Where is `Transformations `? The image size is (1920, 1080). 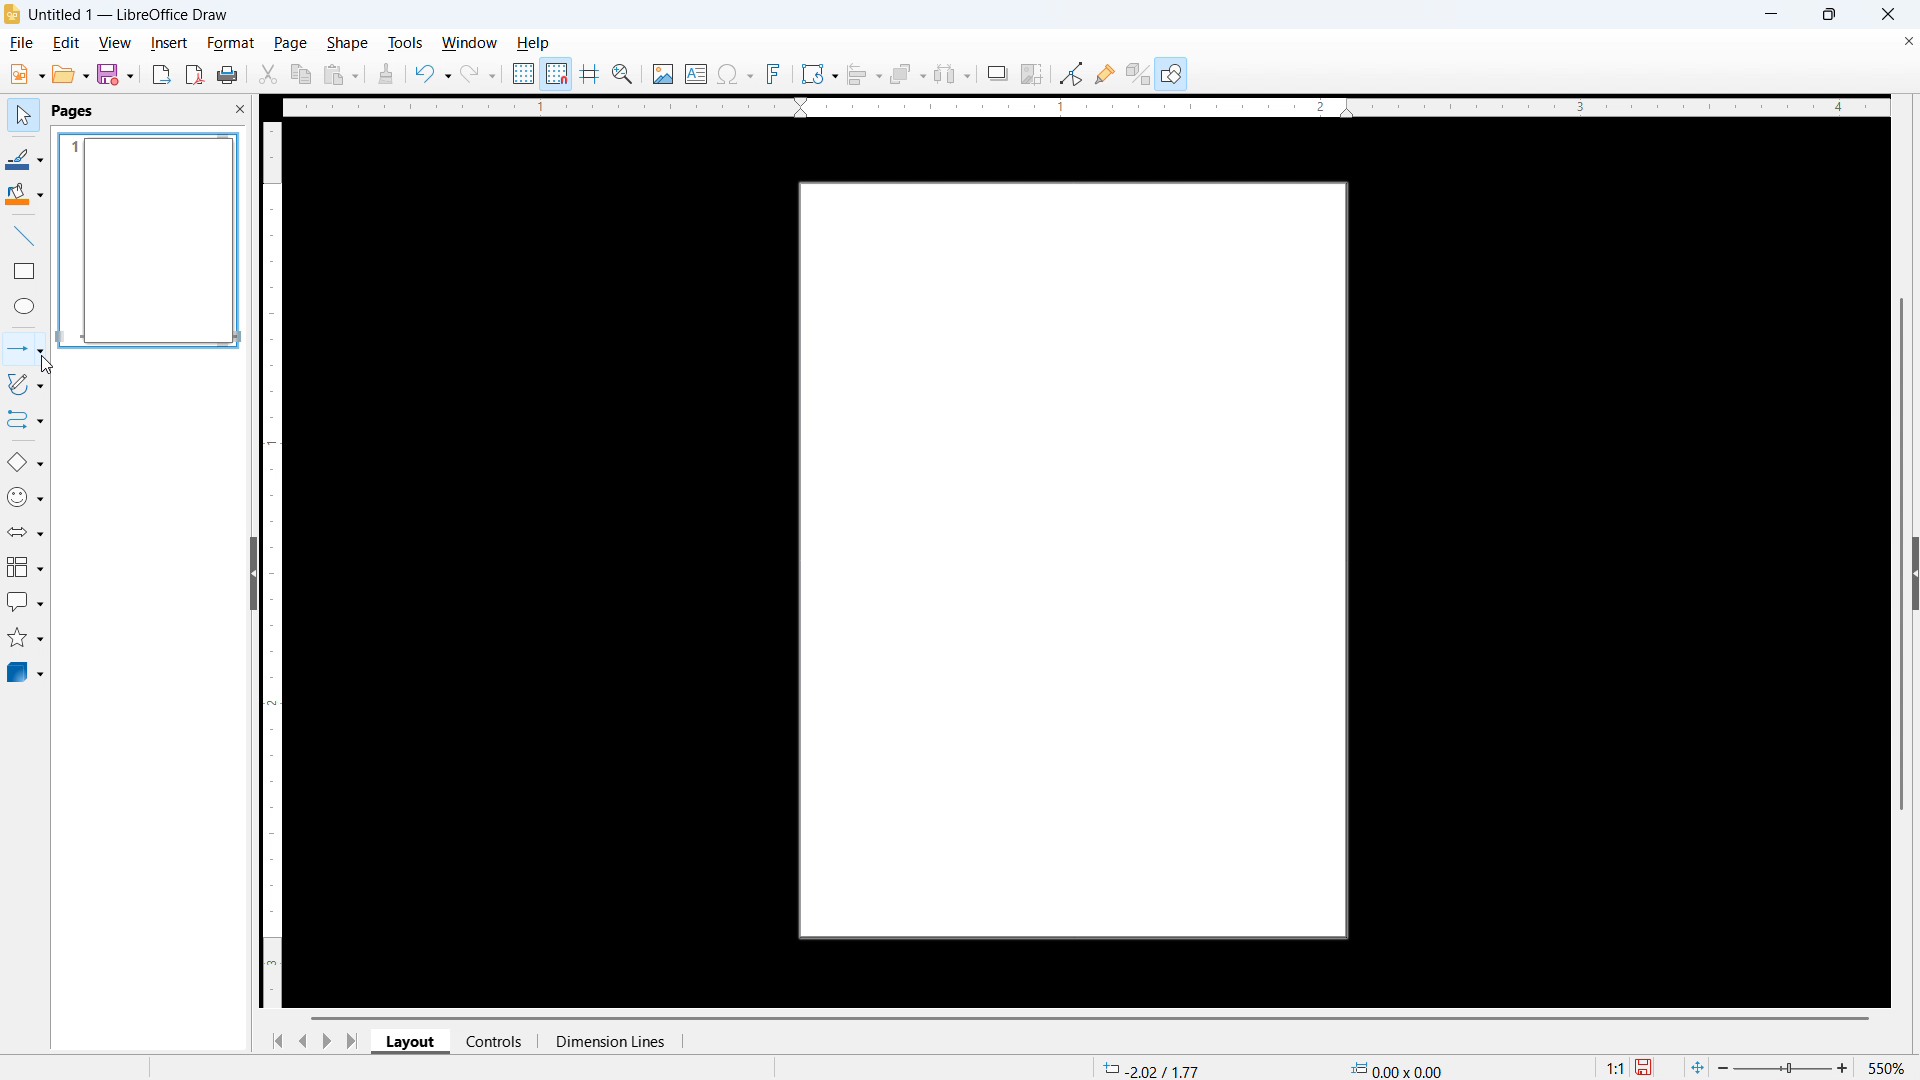
Transformations  is located at coordinates (819, 75).